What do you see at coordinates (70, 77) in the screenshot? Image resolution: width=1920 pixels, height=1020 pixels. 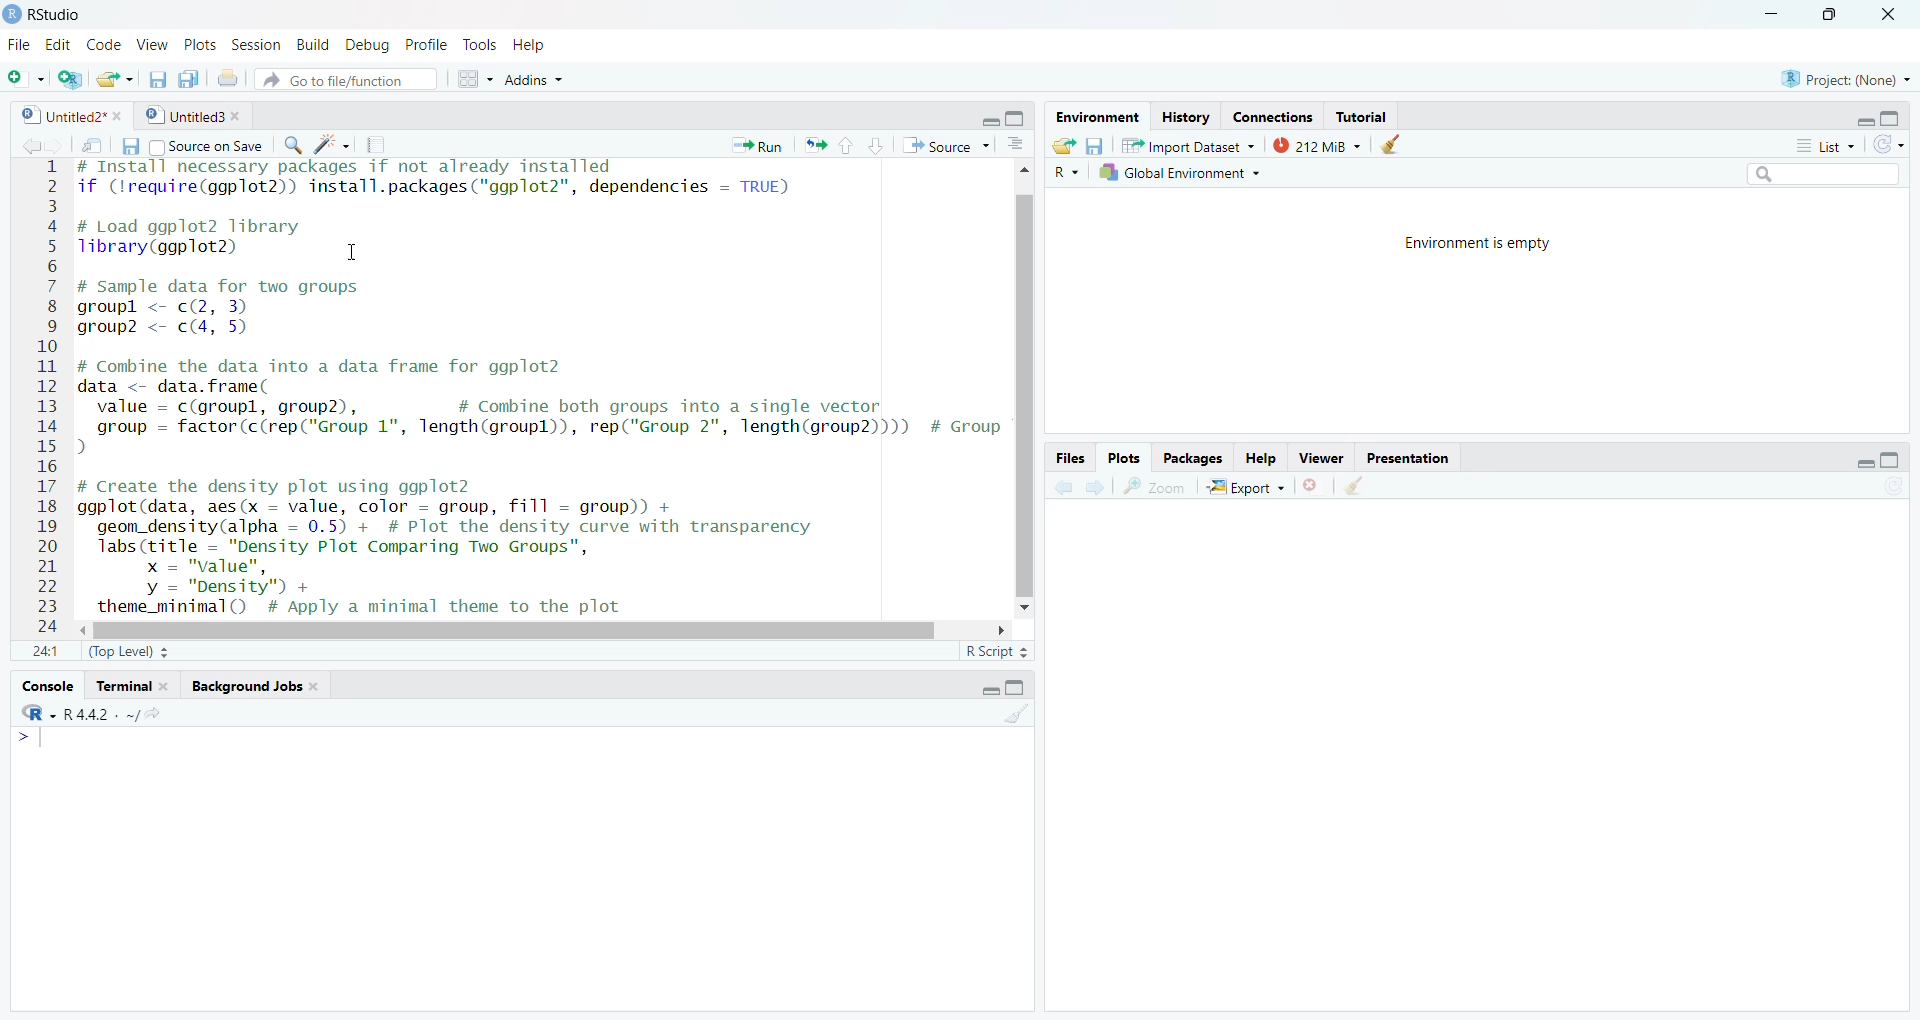 I see `create a project` at bounding box center [70, 77].